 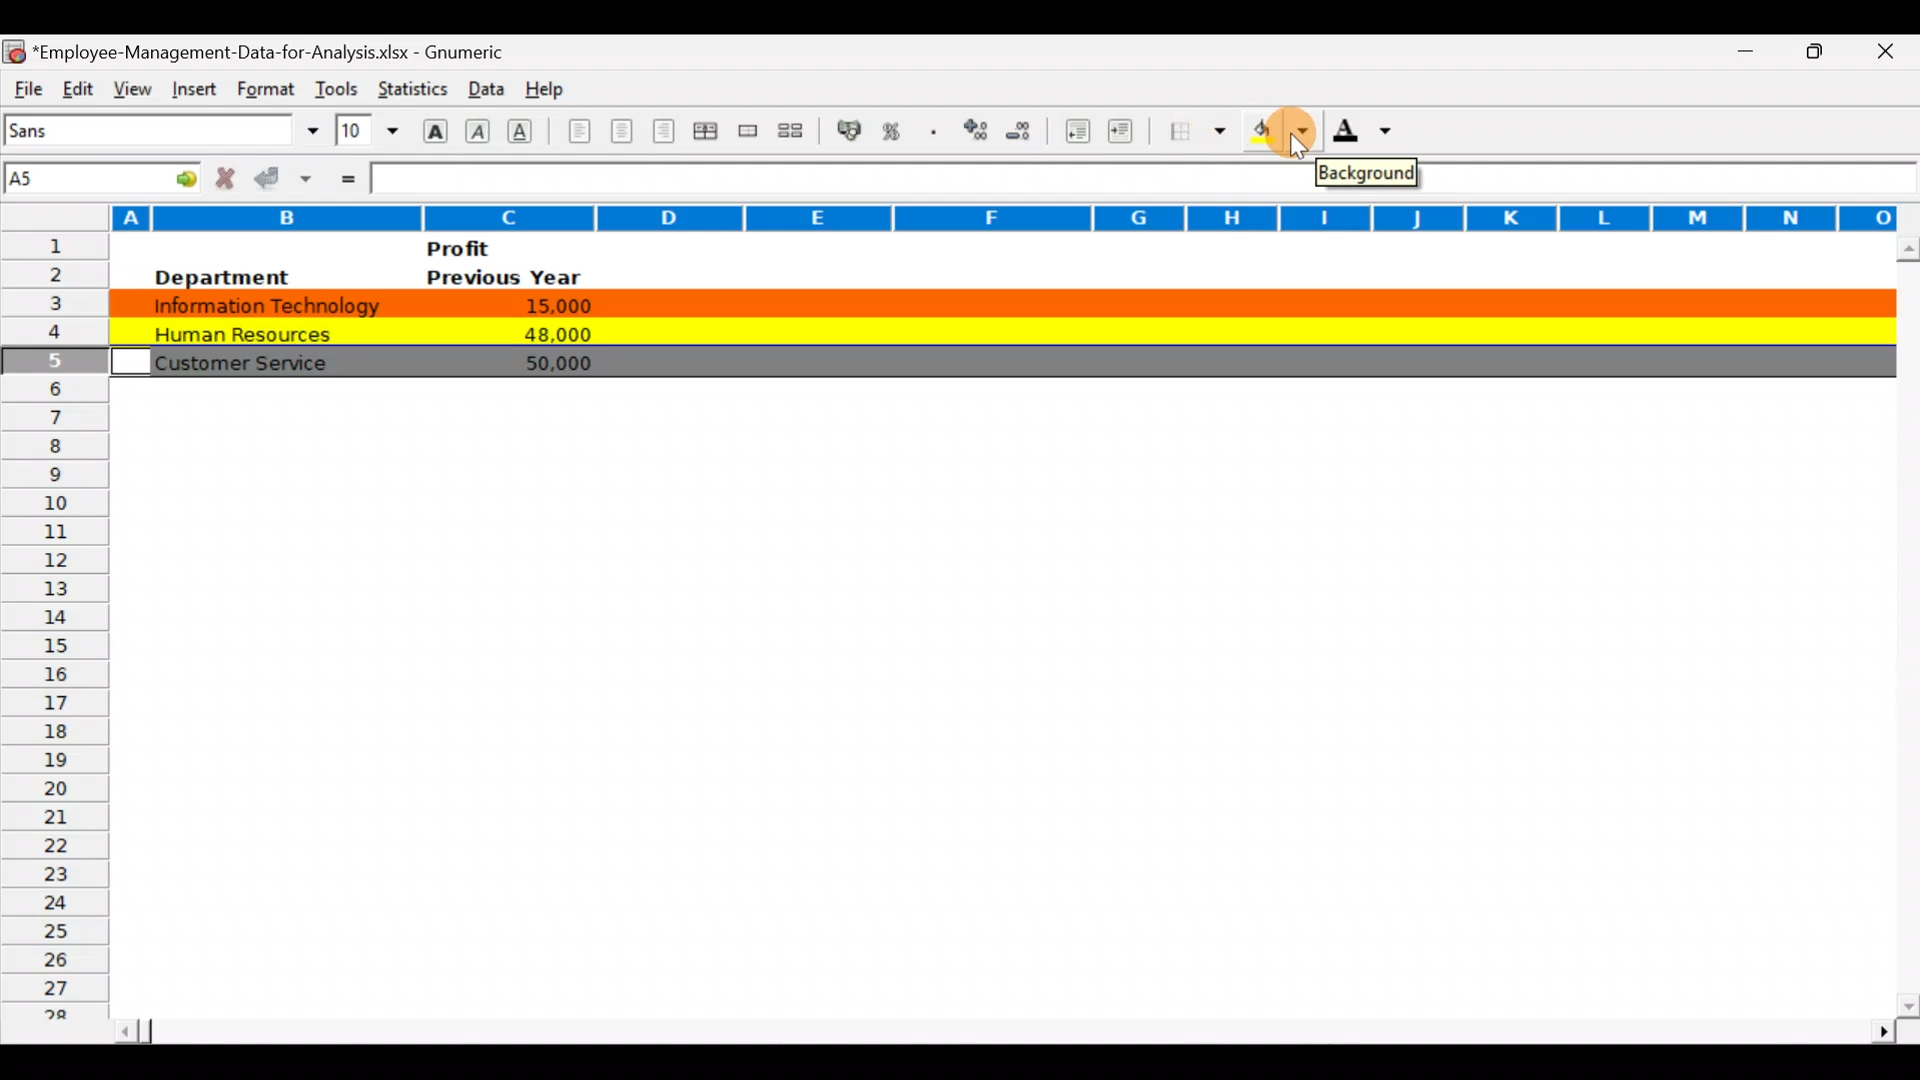 I want to click on Italic, so click(x=478, y=133).